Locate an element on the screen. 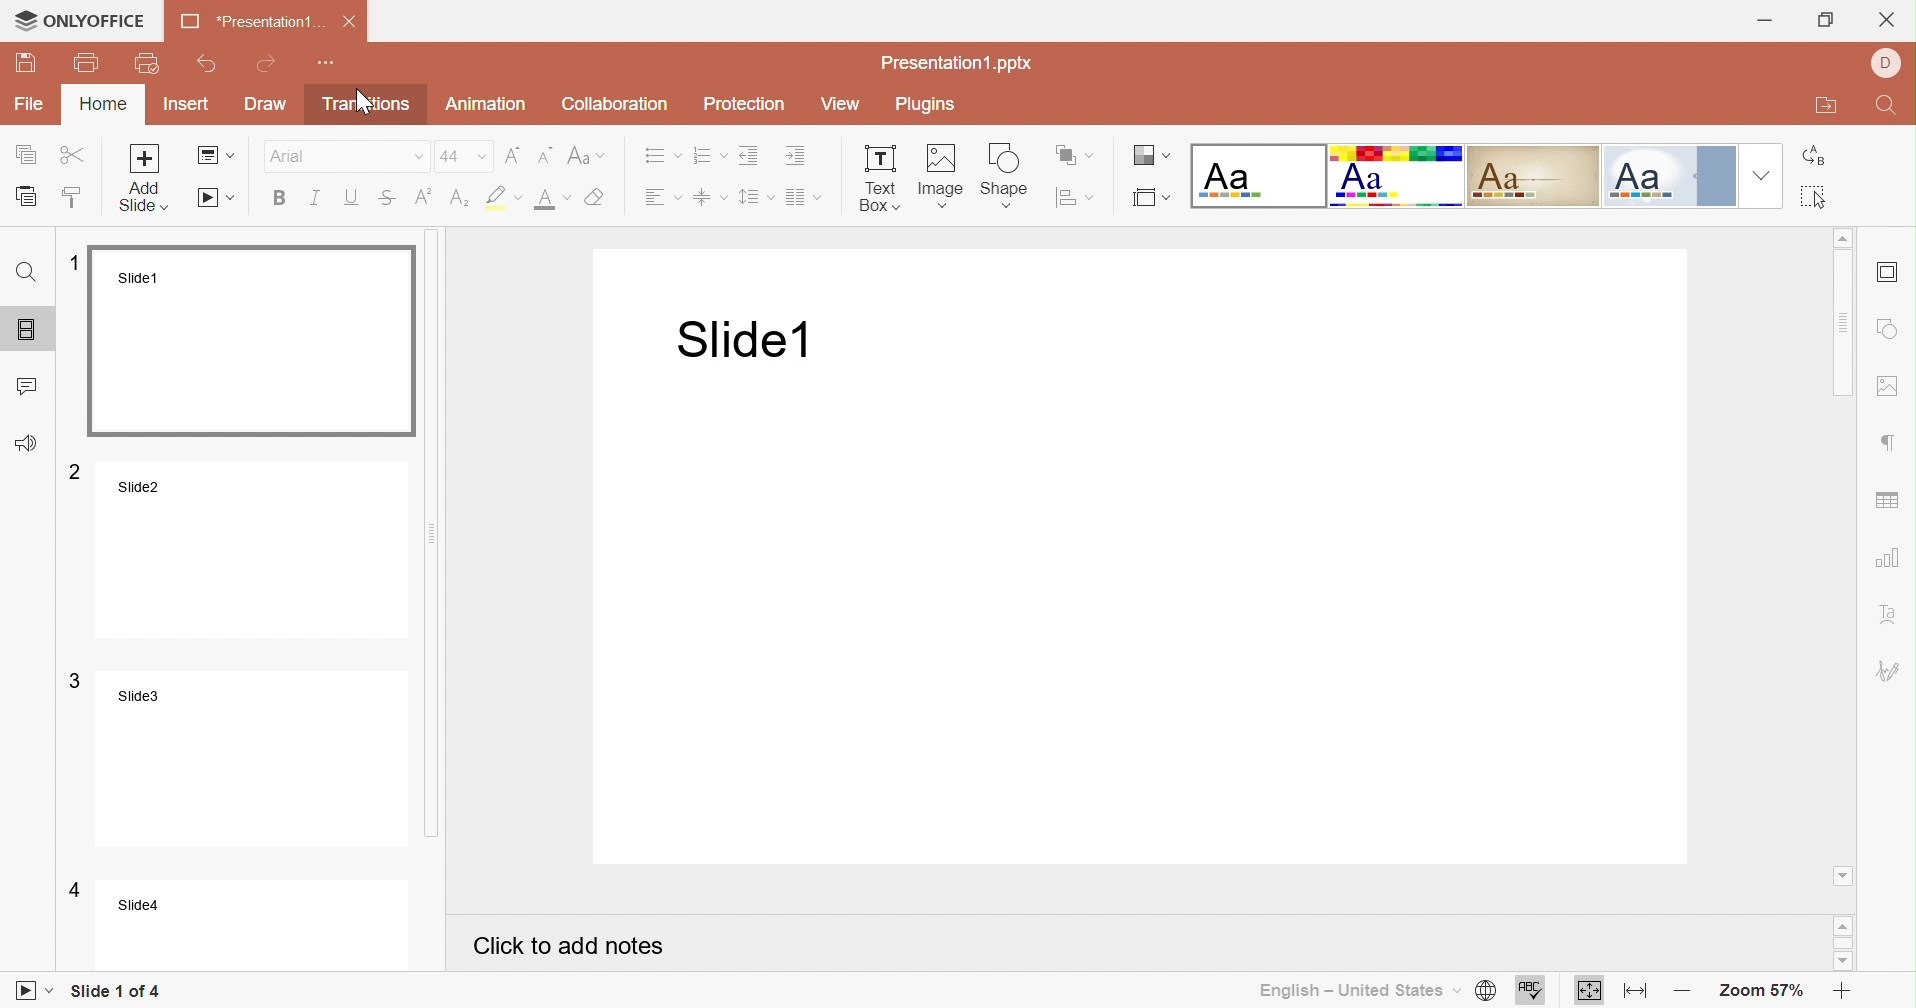 Image resolution: width=1916 pixels, height=1008 pixels. Slide1 is located at coordinates (256, 341).